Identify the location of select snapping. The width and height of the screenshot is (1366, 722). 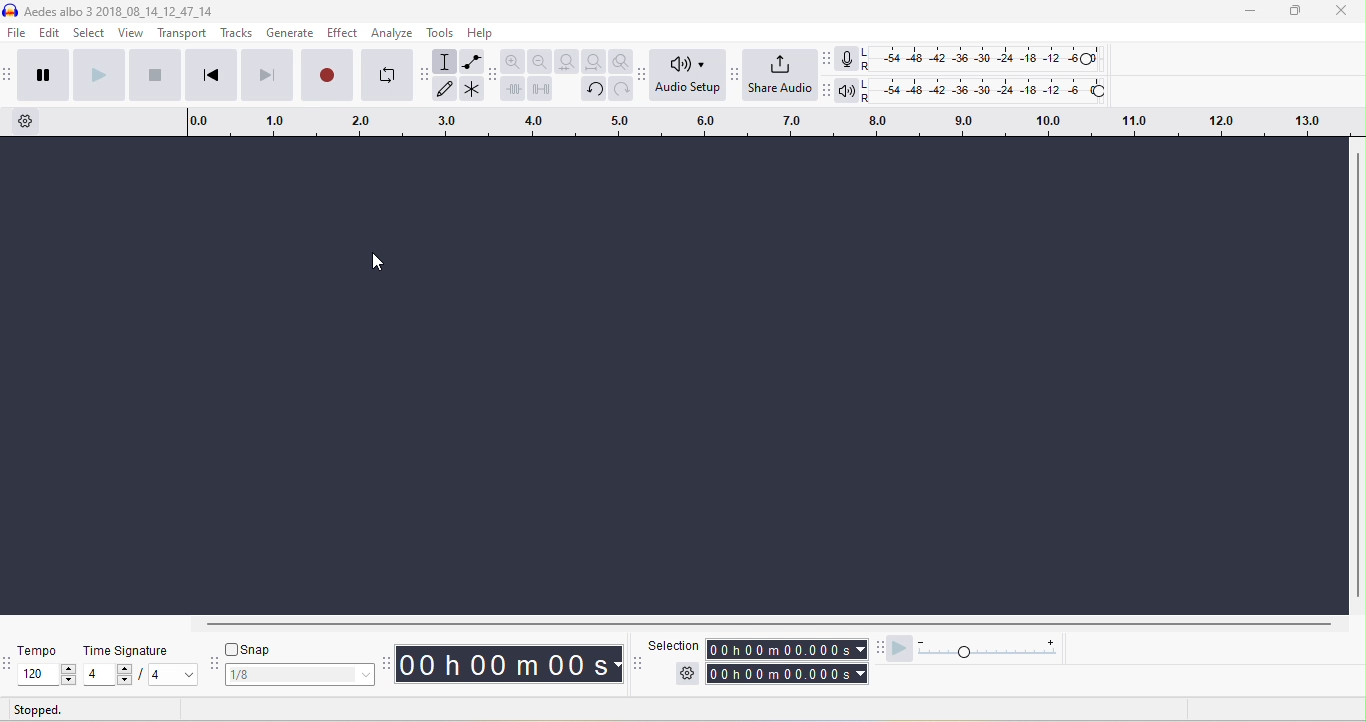
(302, 675).